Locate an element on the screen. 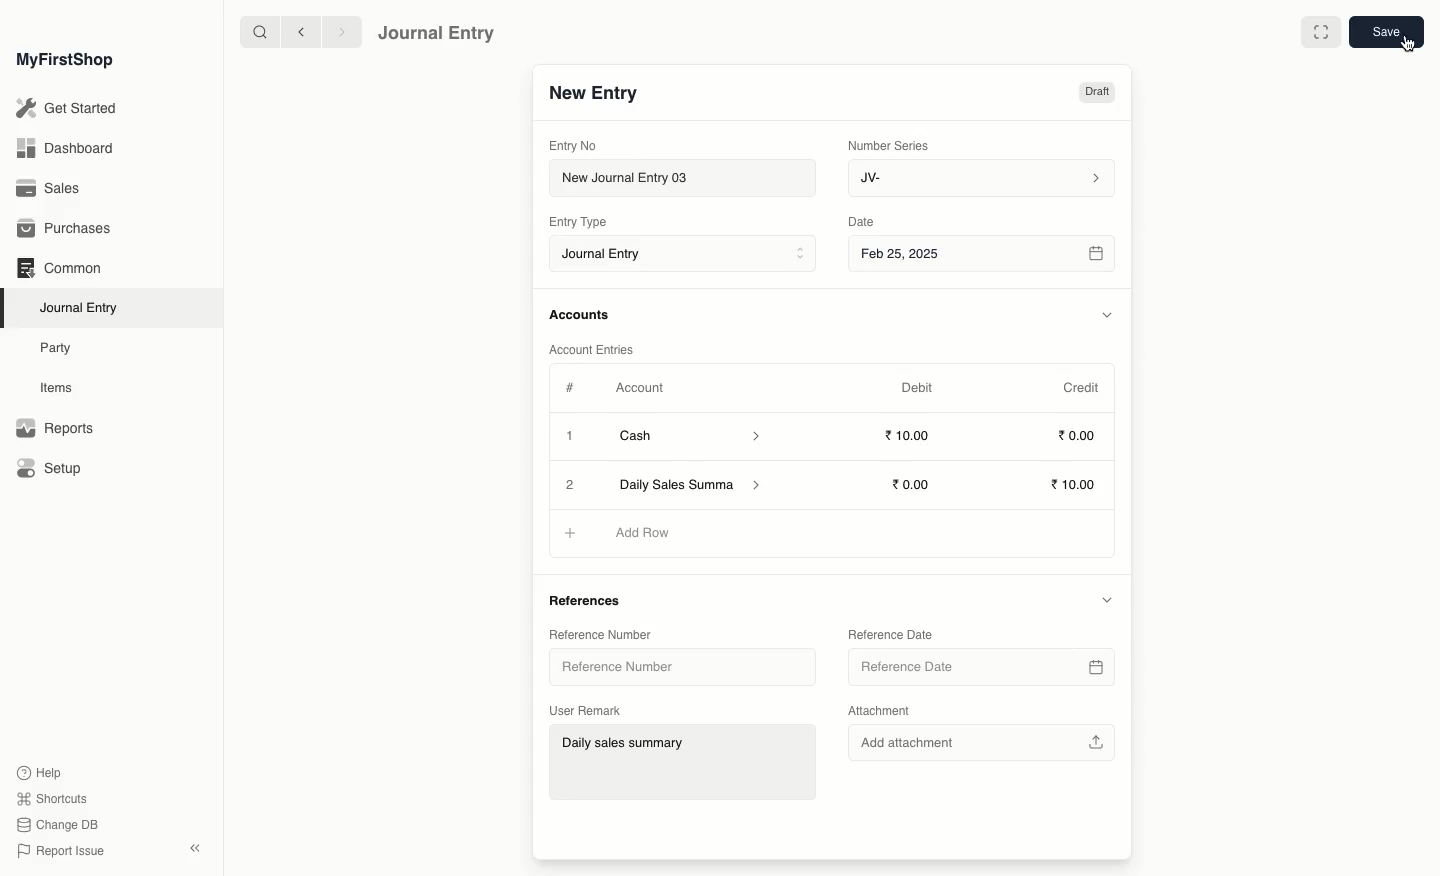 This screenshot has height=876, width=1440. Journal Entry is located at coordinates (84, 307).